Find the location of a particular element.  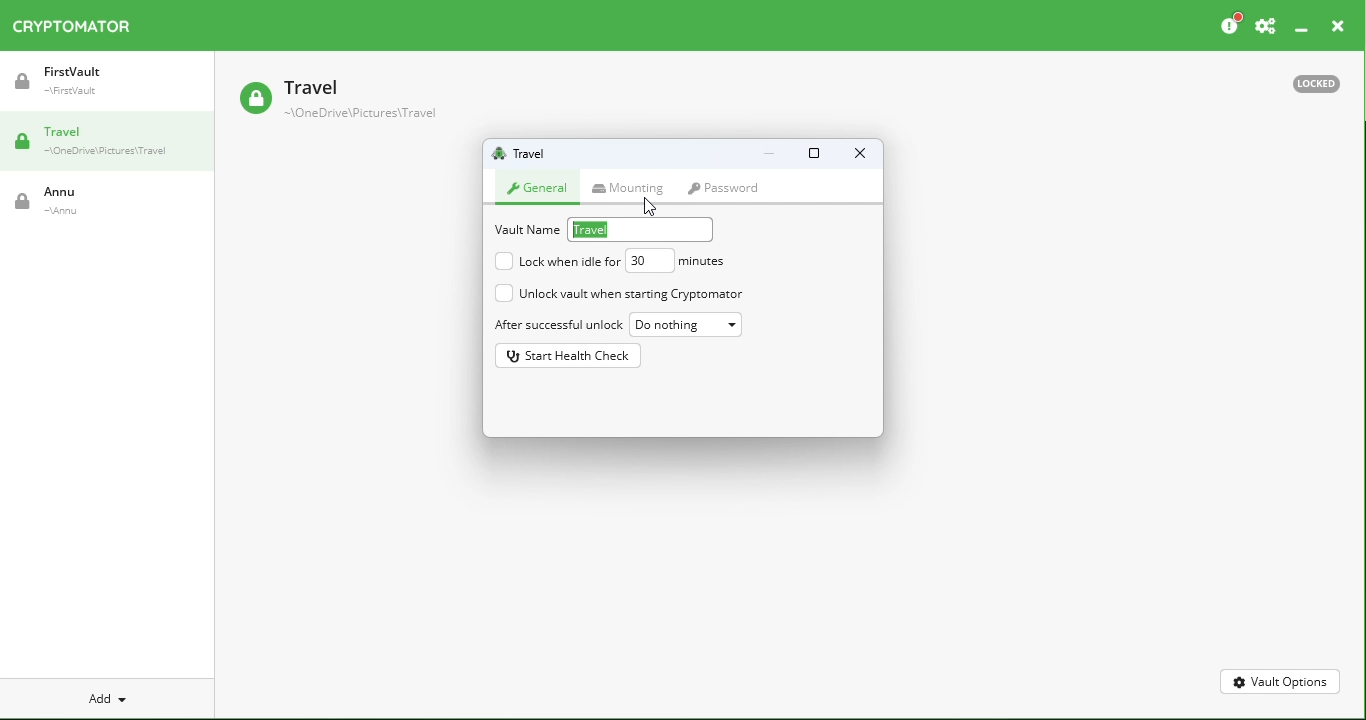

duration is located at coordinates (677, 260).